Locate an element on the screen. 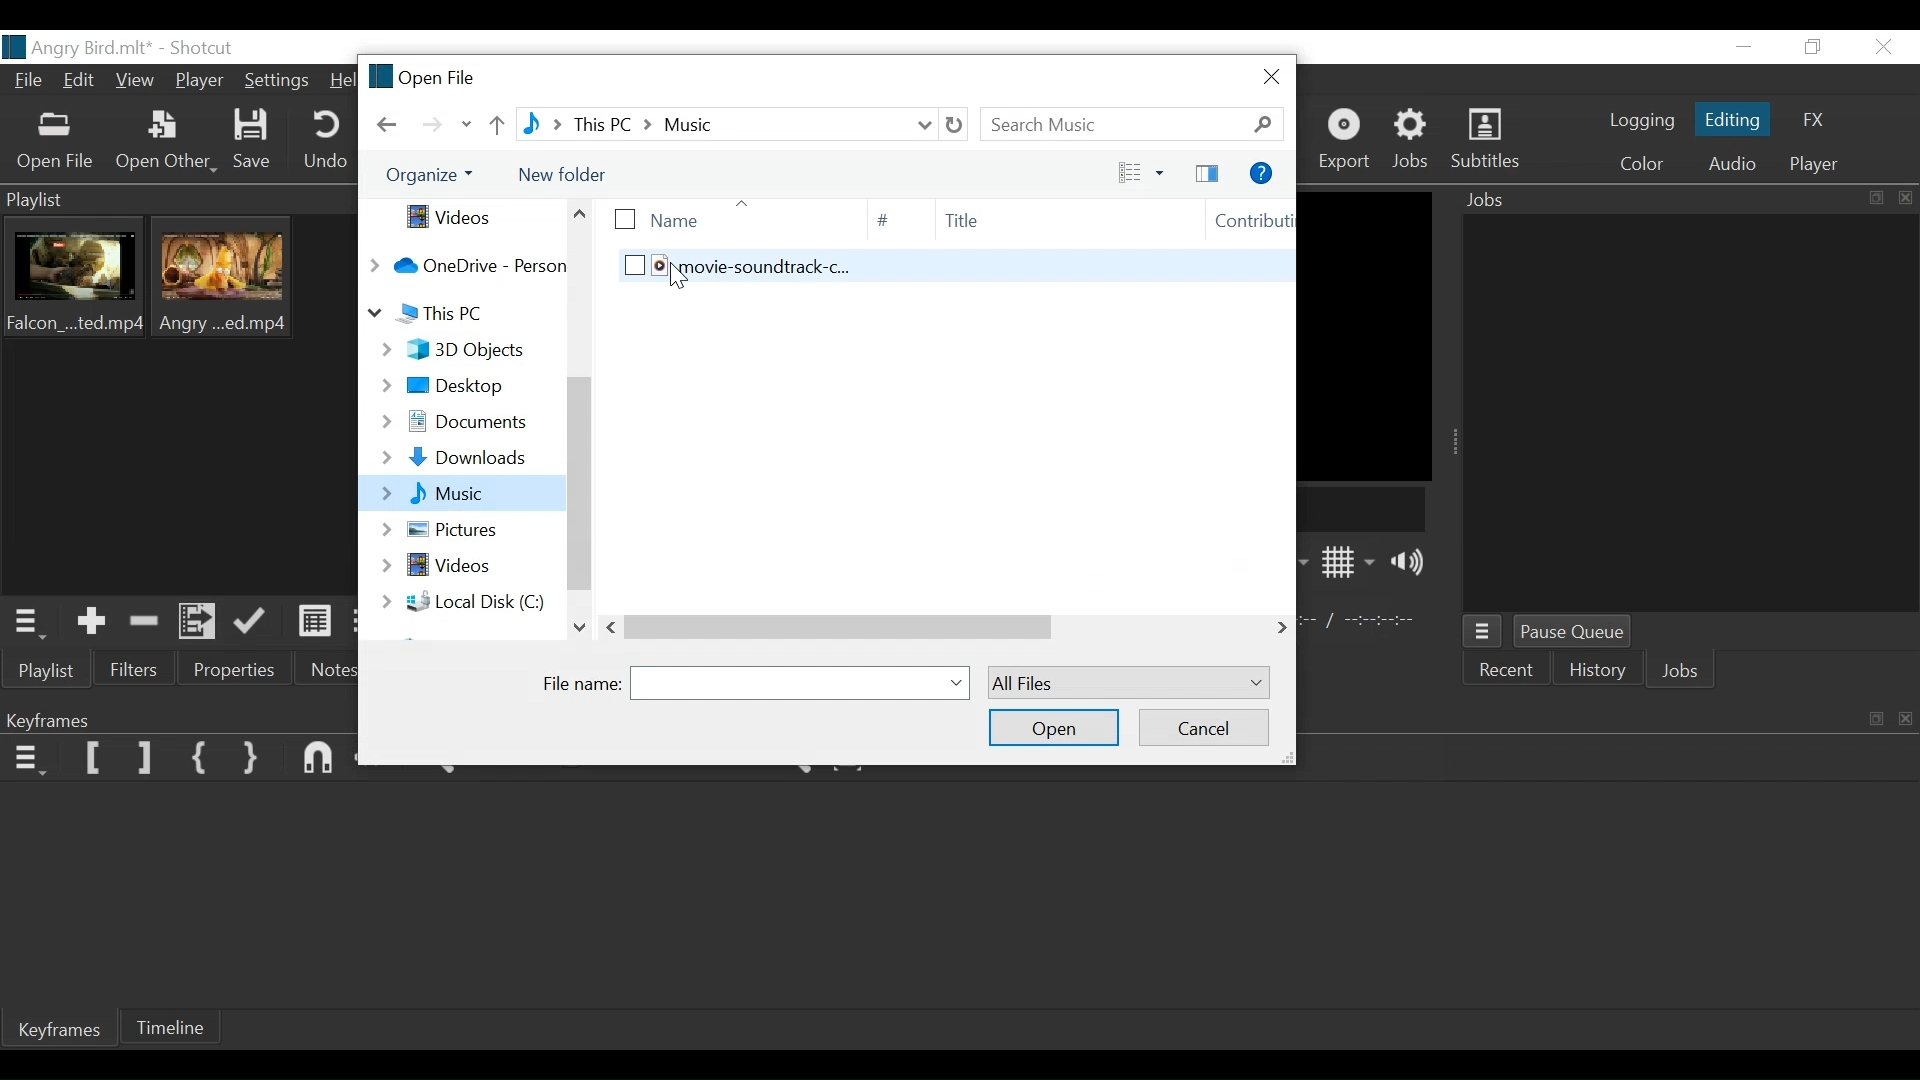 The height and width of the screenshot is (1080, 1920). Refresh is located at coordinates (958, 124).